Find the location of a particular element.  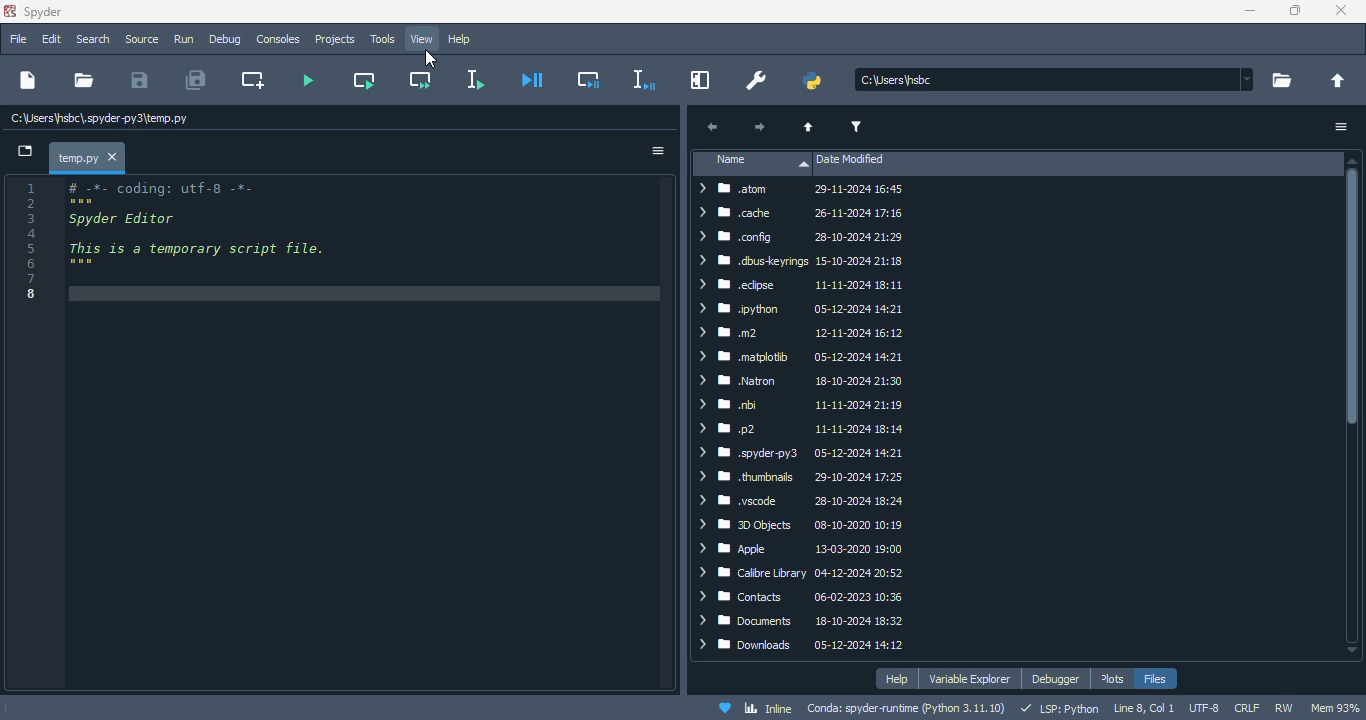

RW is located at coordinates (1284, 707).